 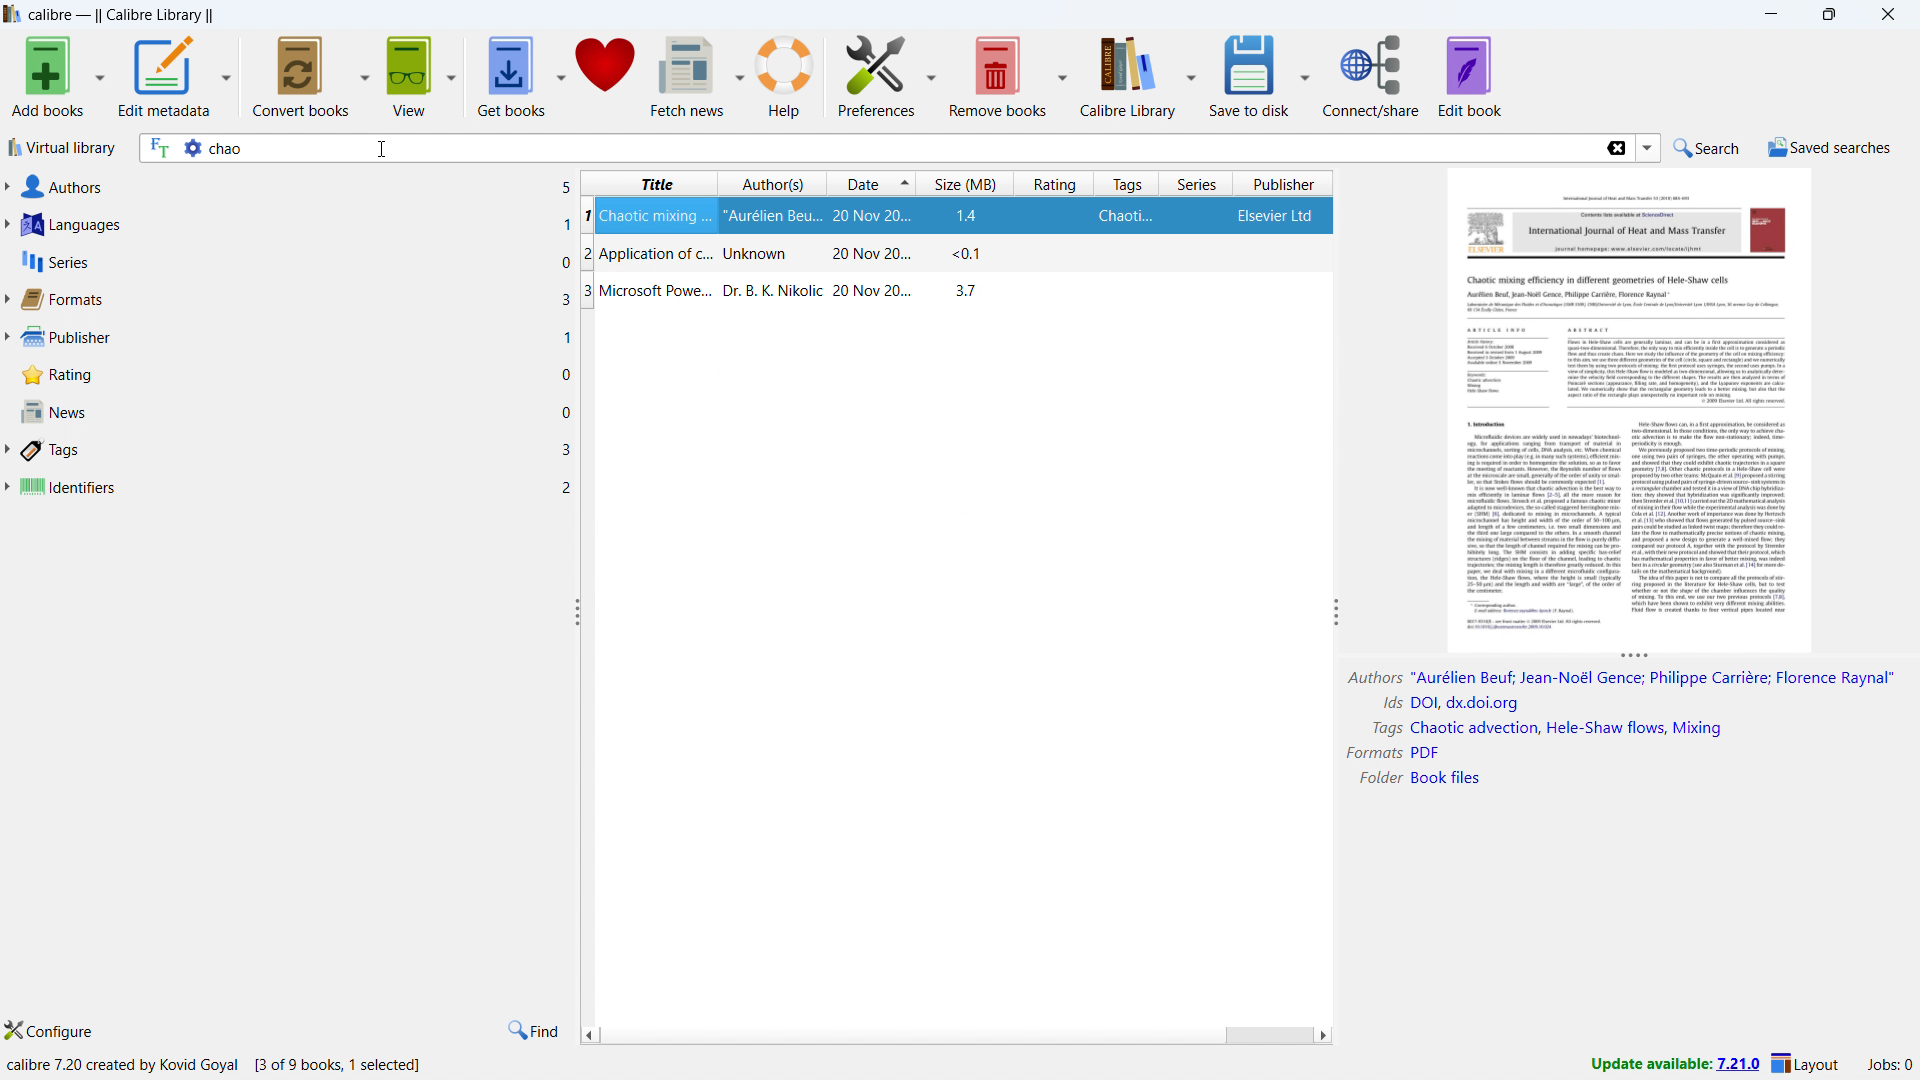 I want to click on saved searches menu, so click(x=1830, y=147).